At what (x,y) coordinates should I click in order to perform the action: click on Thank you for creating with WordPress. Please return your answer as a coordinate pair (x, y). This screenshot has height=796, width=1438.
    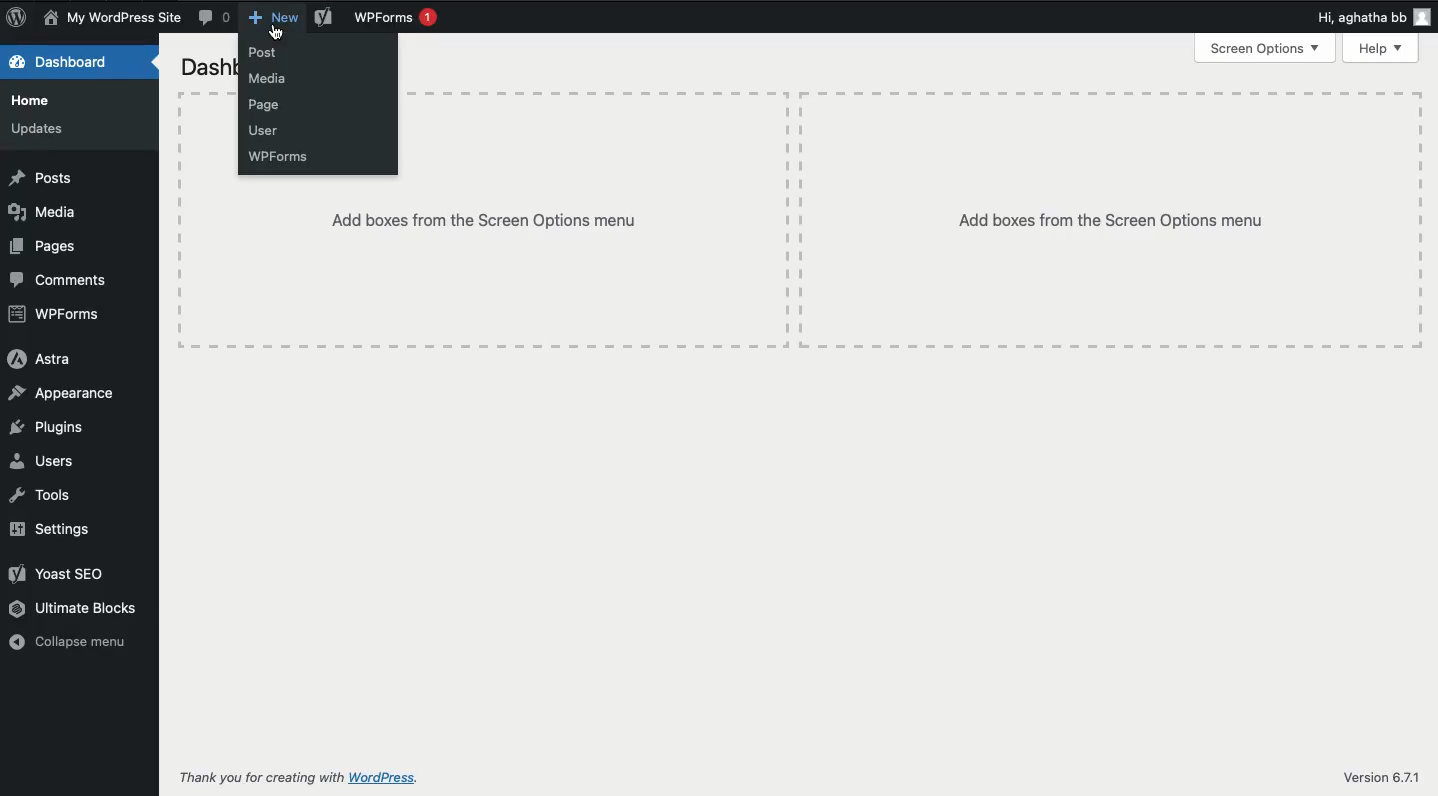
    Looking at the image, I should click on (296, 779).